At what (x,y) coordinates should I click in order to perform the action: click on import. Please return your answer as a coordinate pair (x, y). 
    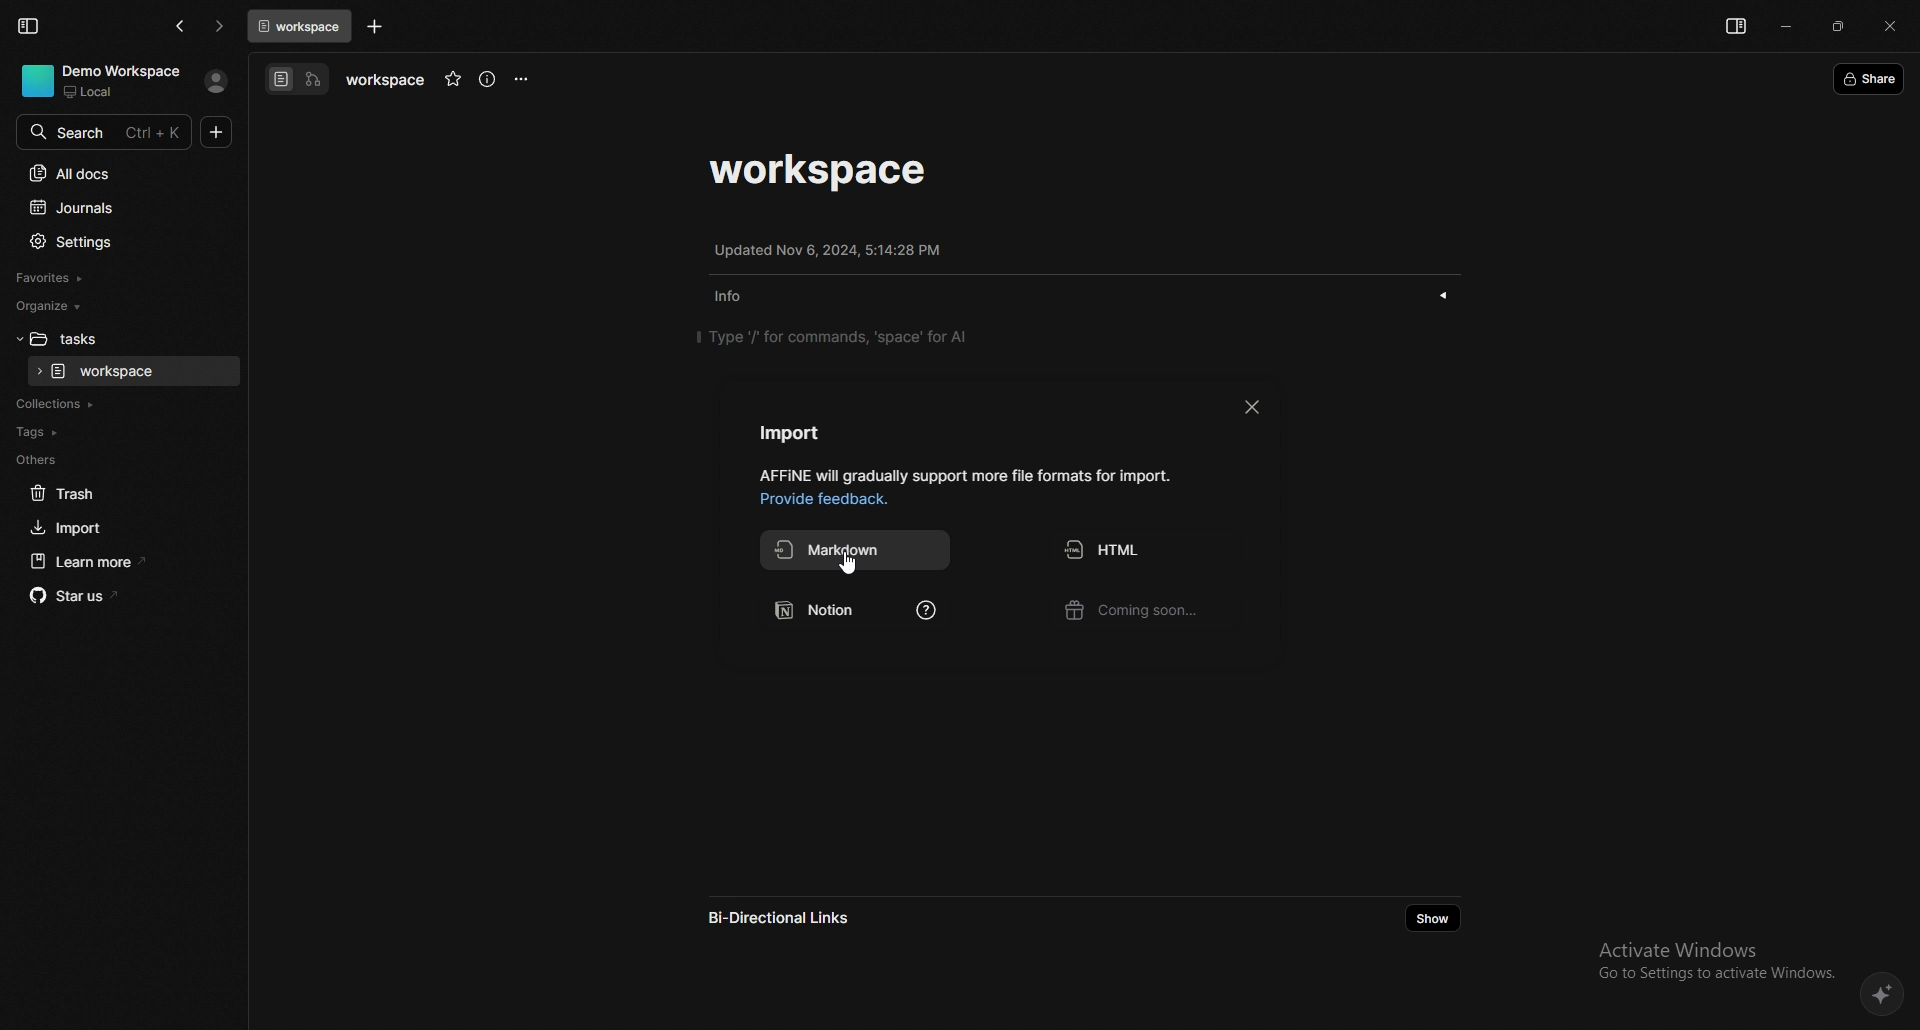
    Looking at the image, I should click on (116, 528).